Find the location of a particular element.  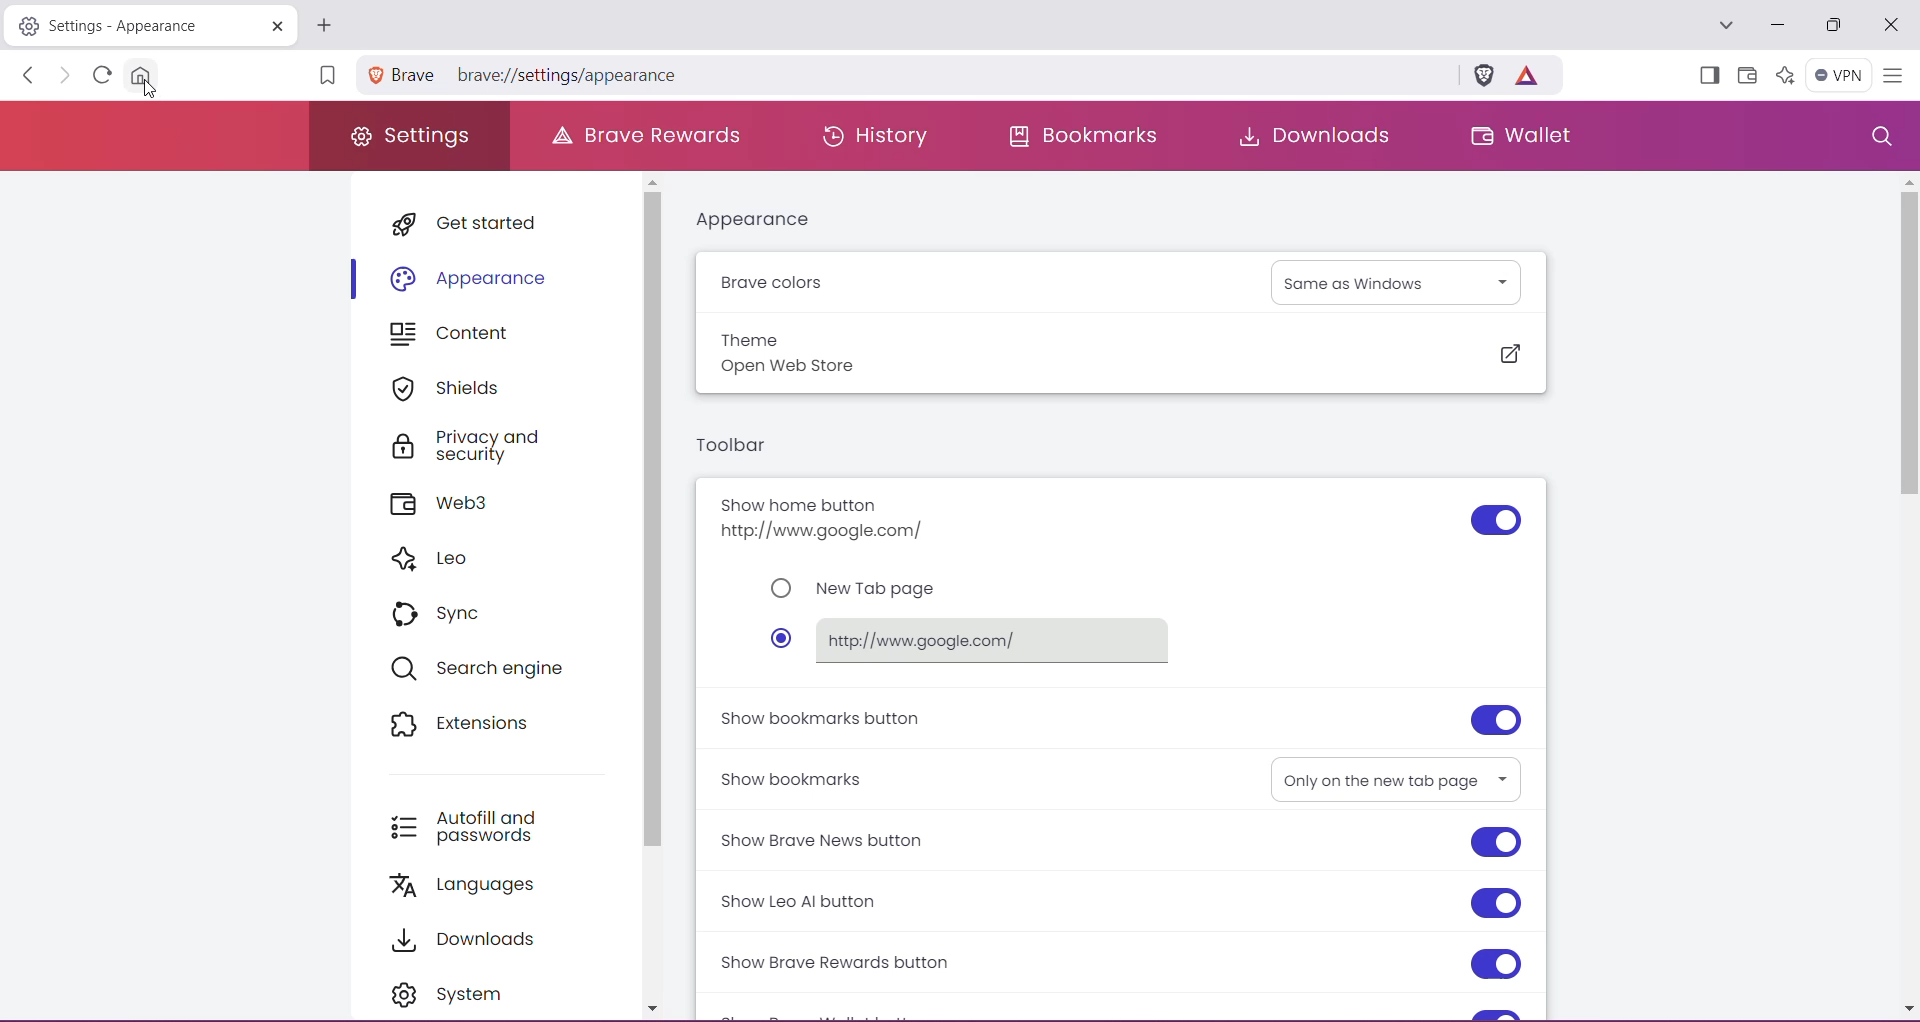

Search Settings is located at coordinates (1880, 137).